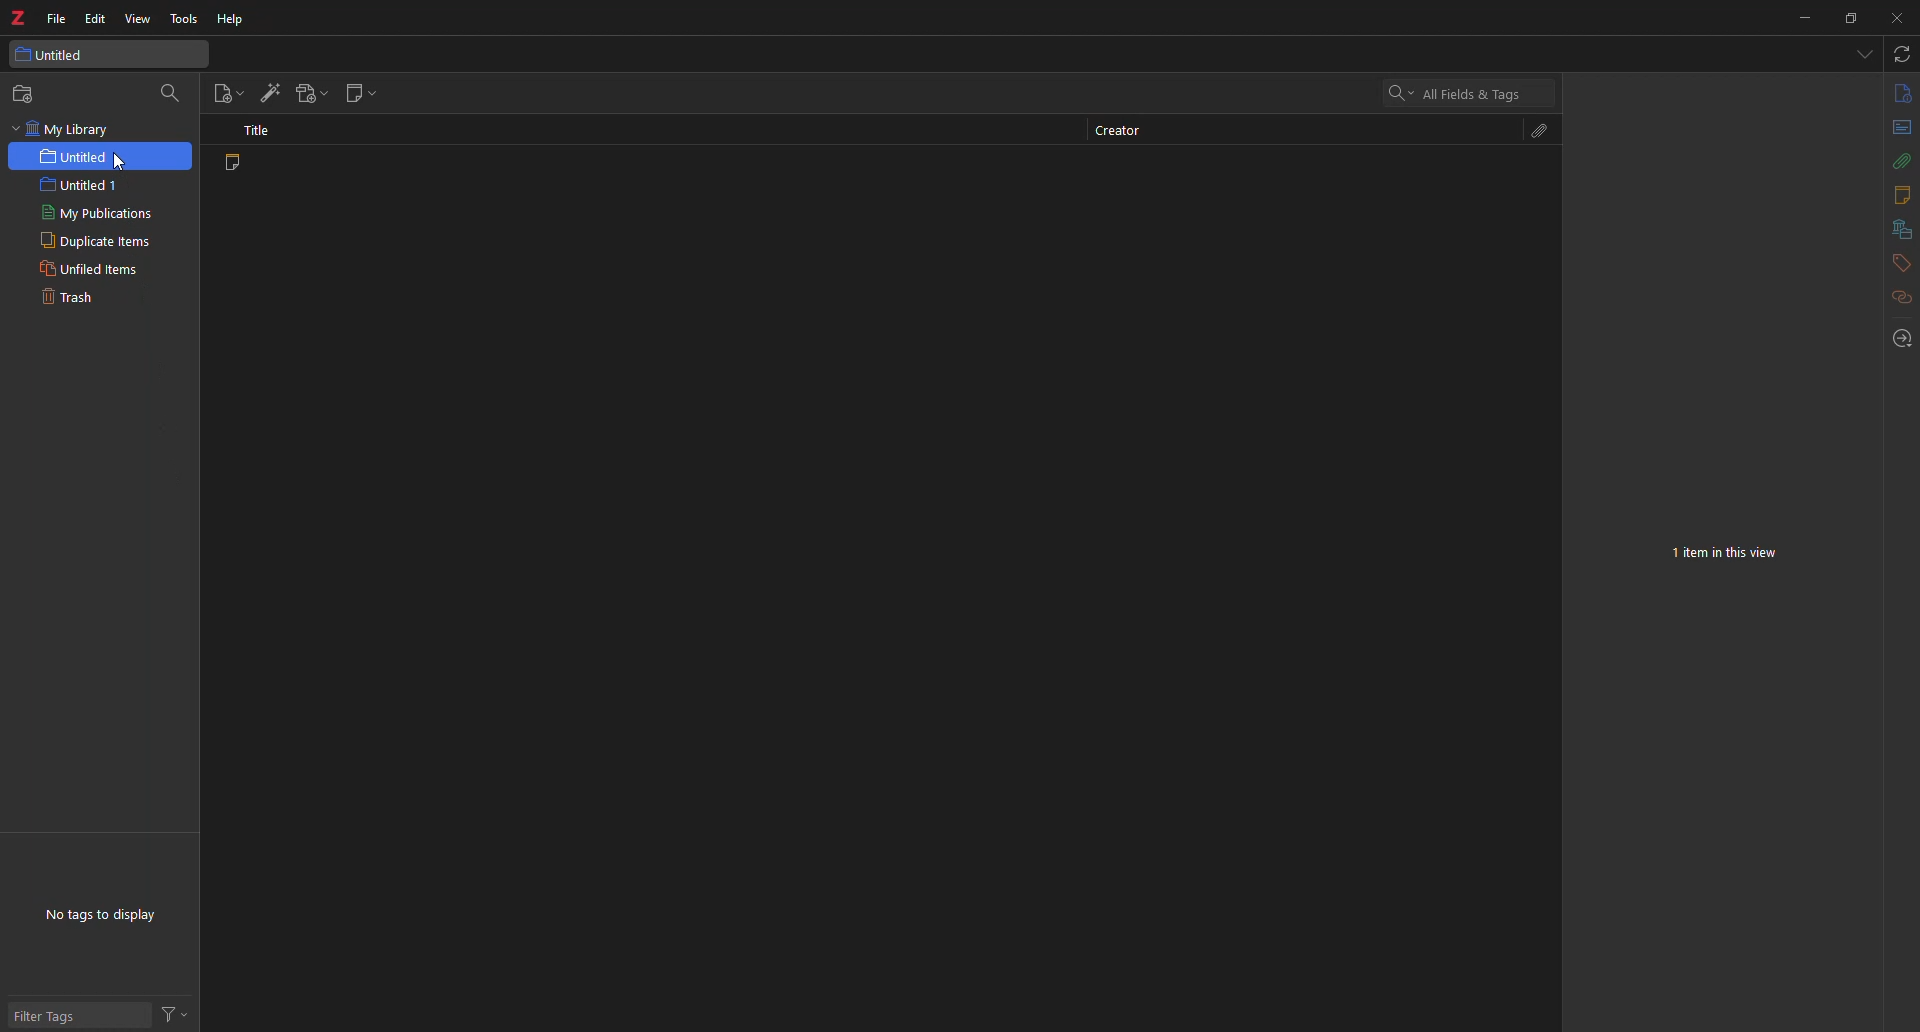  I want to click on tags, so click(1901, 263).